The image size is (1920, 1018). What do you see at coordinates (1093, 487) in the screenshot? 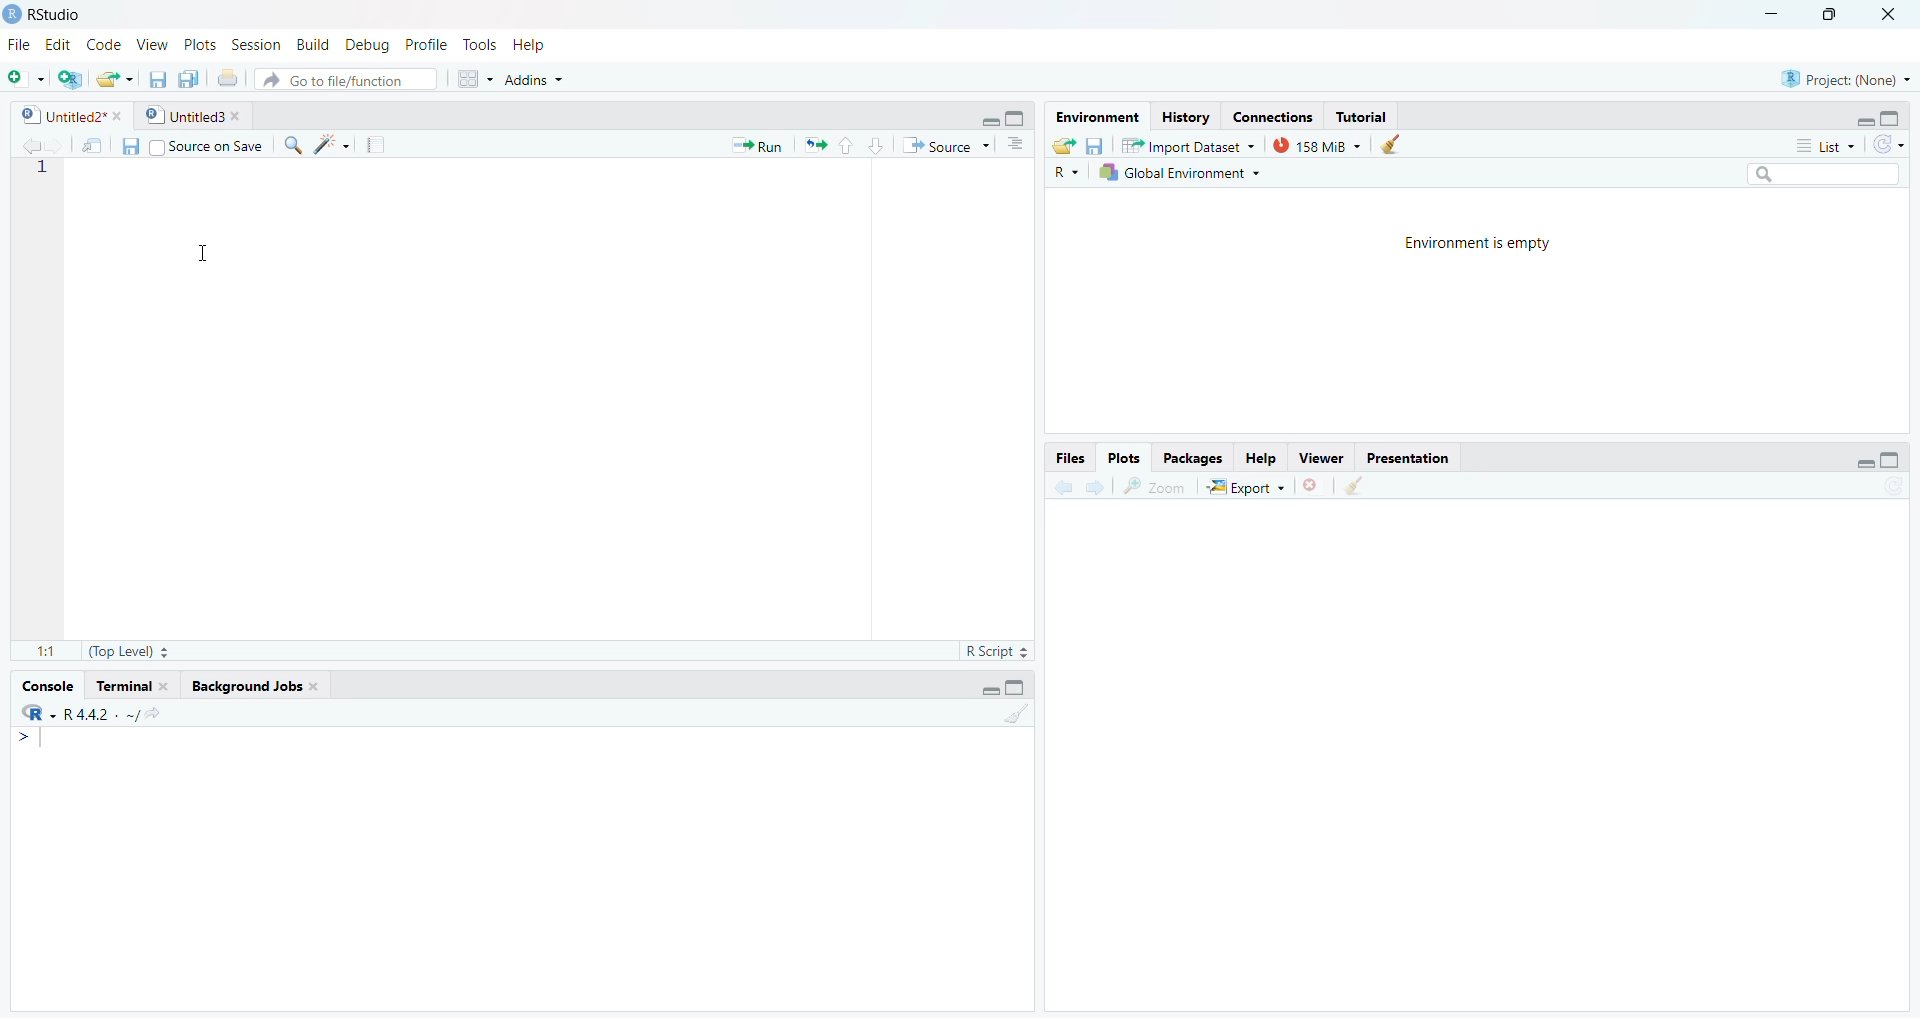
I see `Backward` at bounding box center [1093, 487].